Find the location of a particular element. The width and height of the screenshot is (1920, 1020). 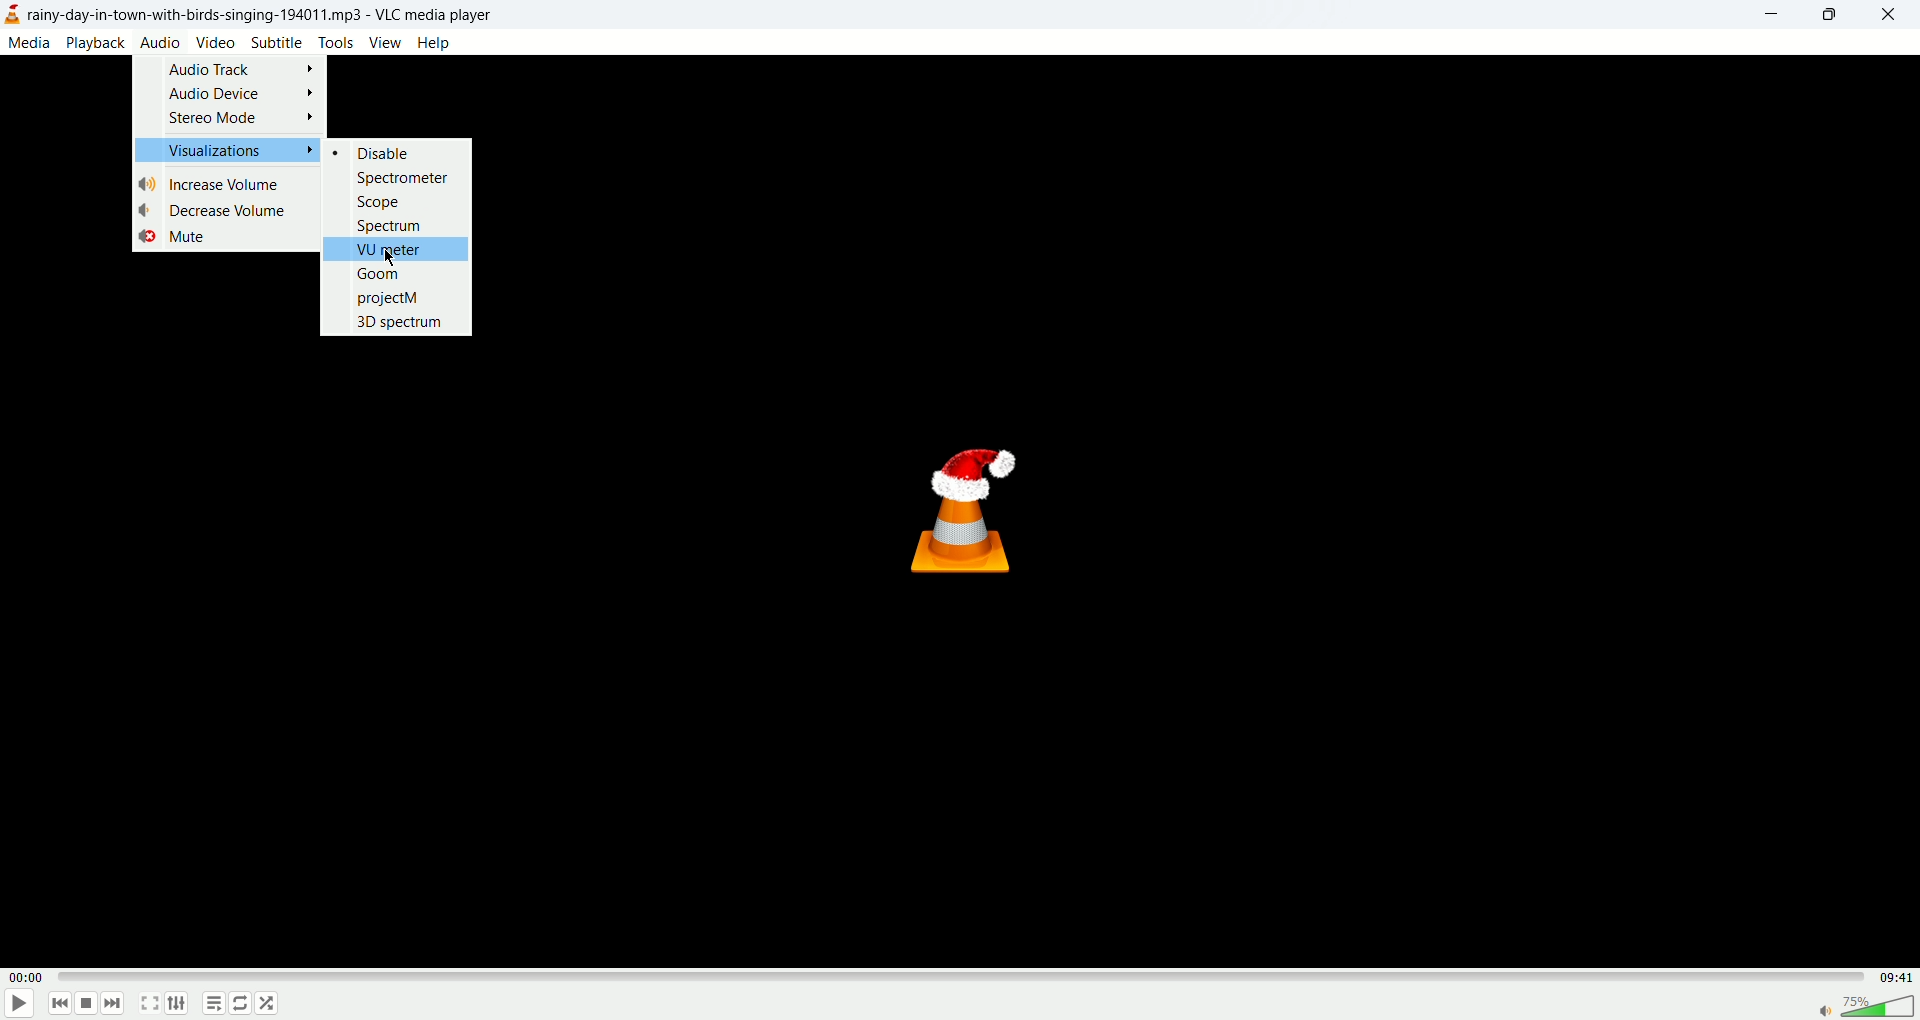

extended settings is located at coordinates (180, 1004).